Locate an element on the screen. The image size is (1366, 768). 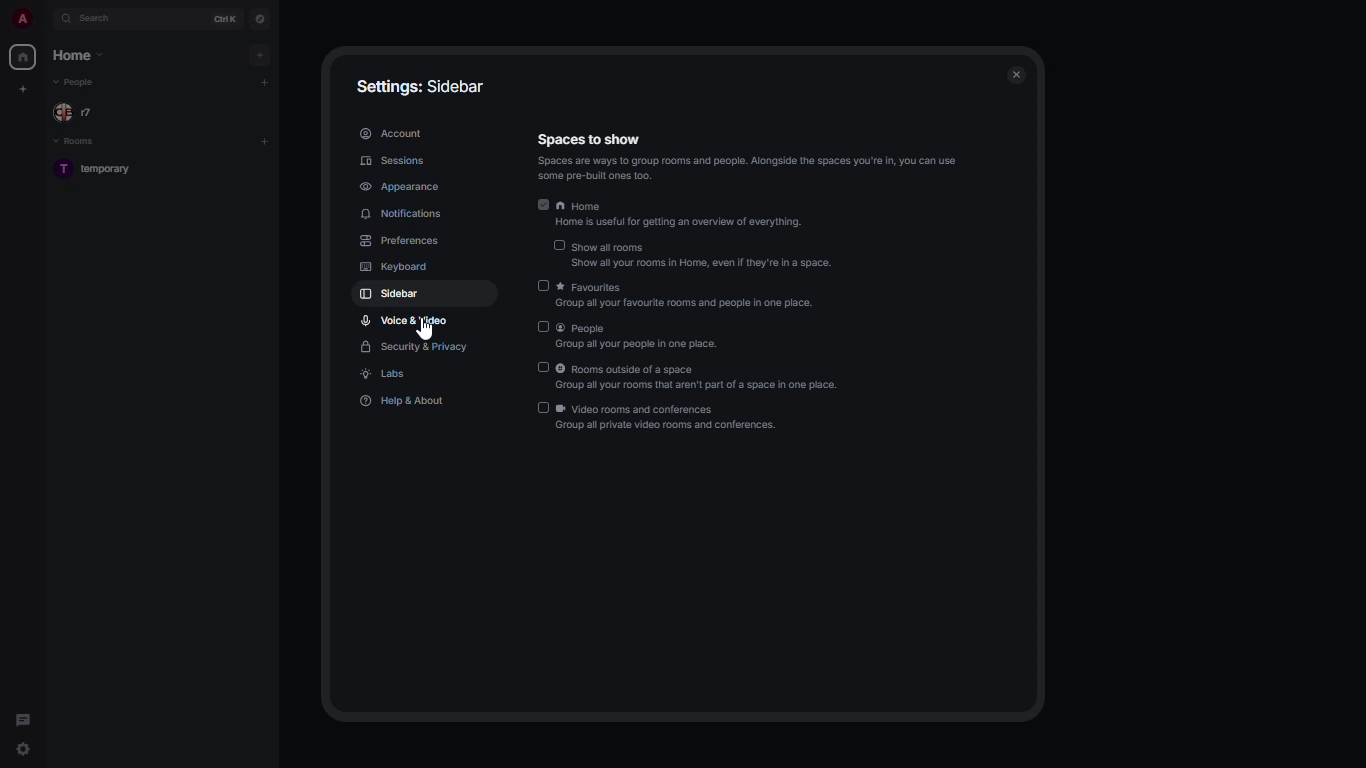
a is located at coordinates (22, 18).